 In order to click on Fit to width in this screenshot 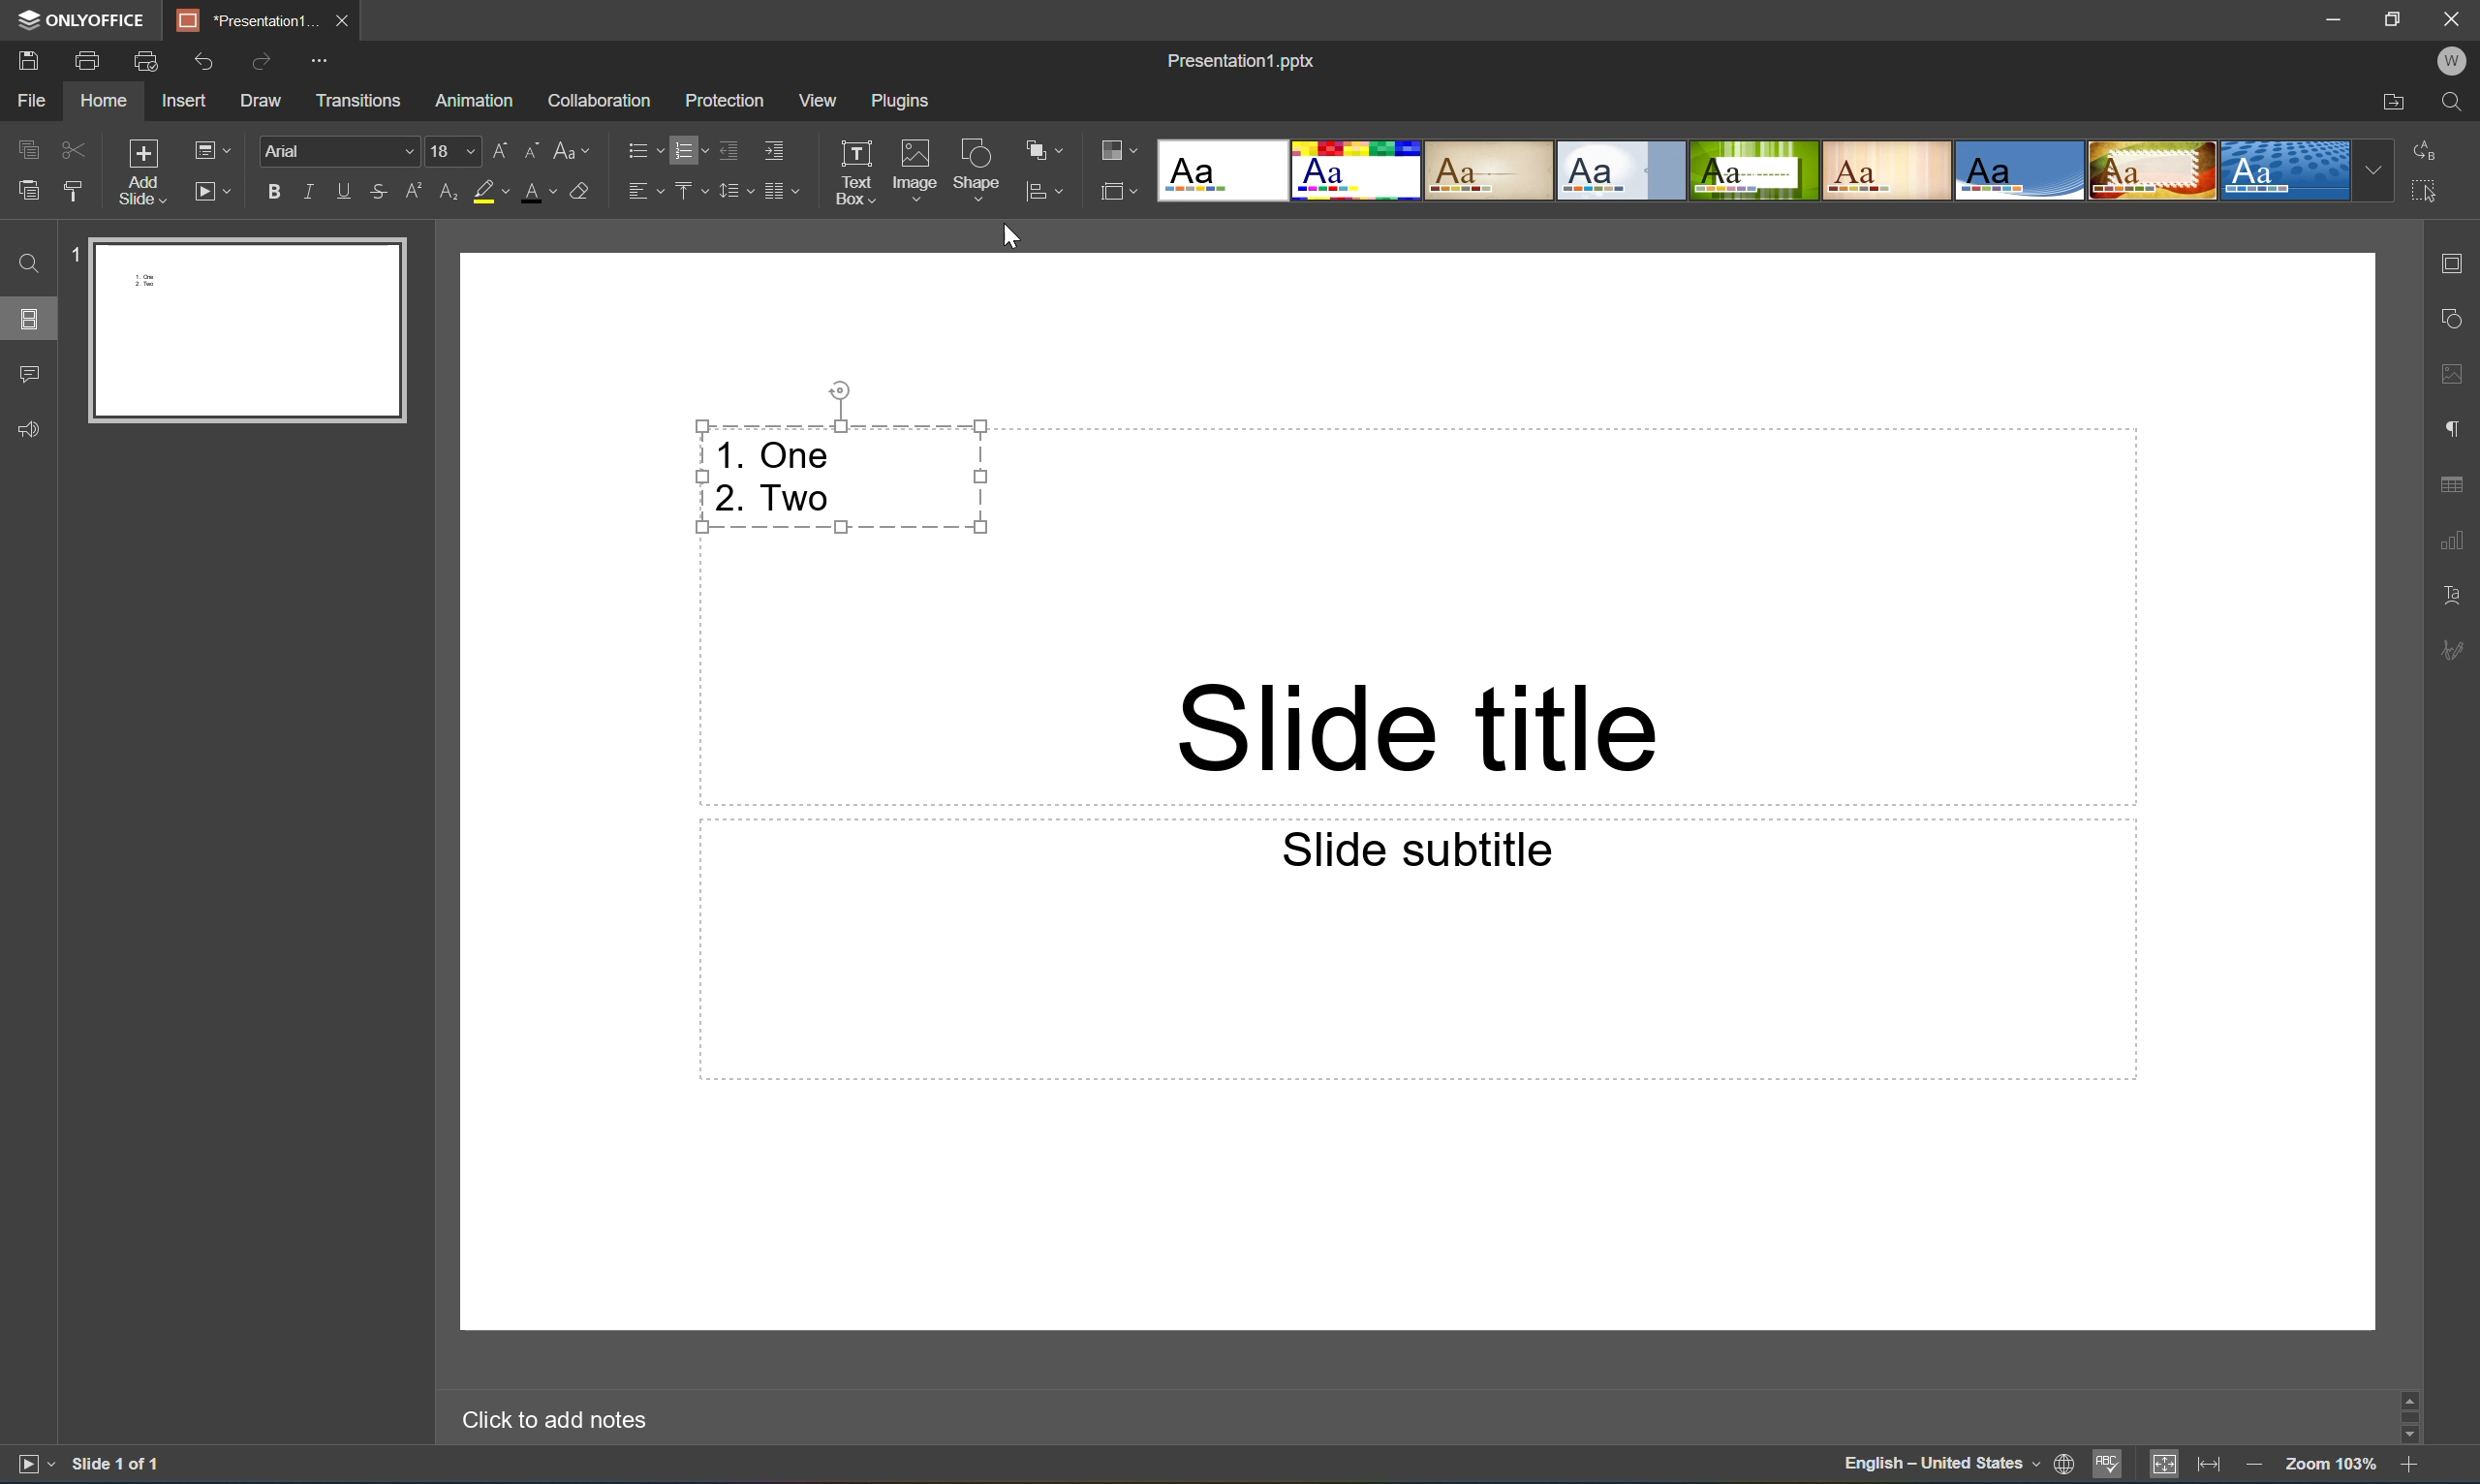, I will do `click(2209, 1466)`.